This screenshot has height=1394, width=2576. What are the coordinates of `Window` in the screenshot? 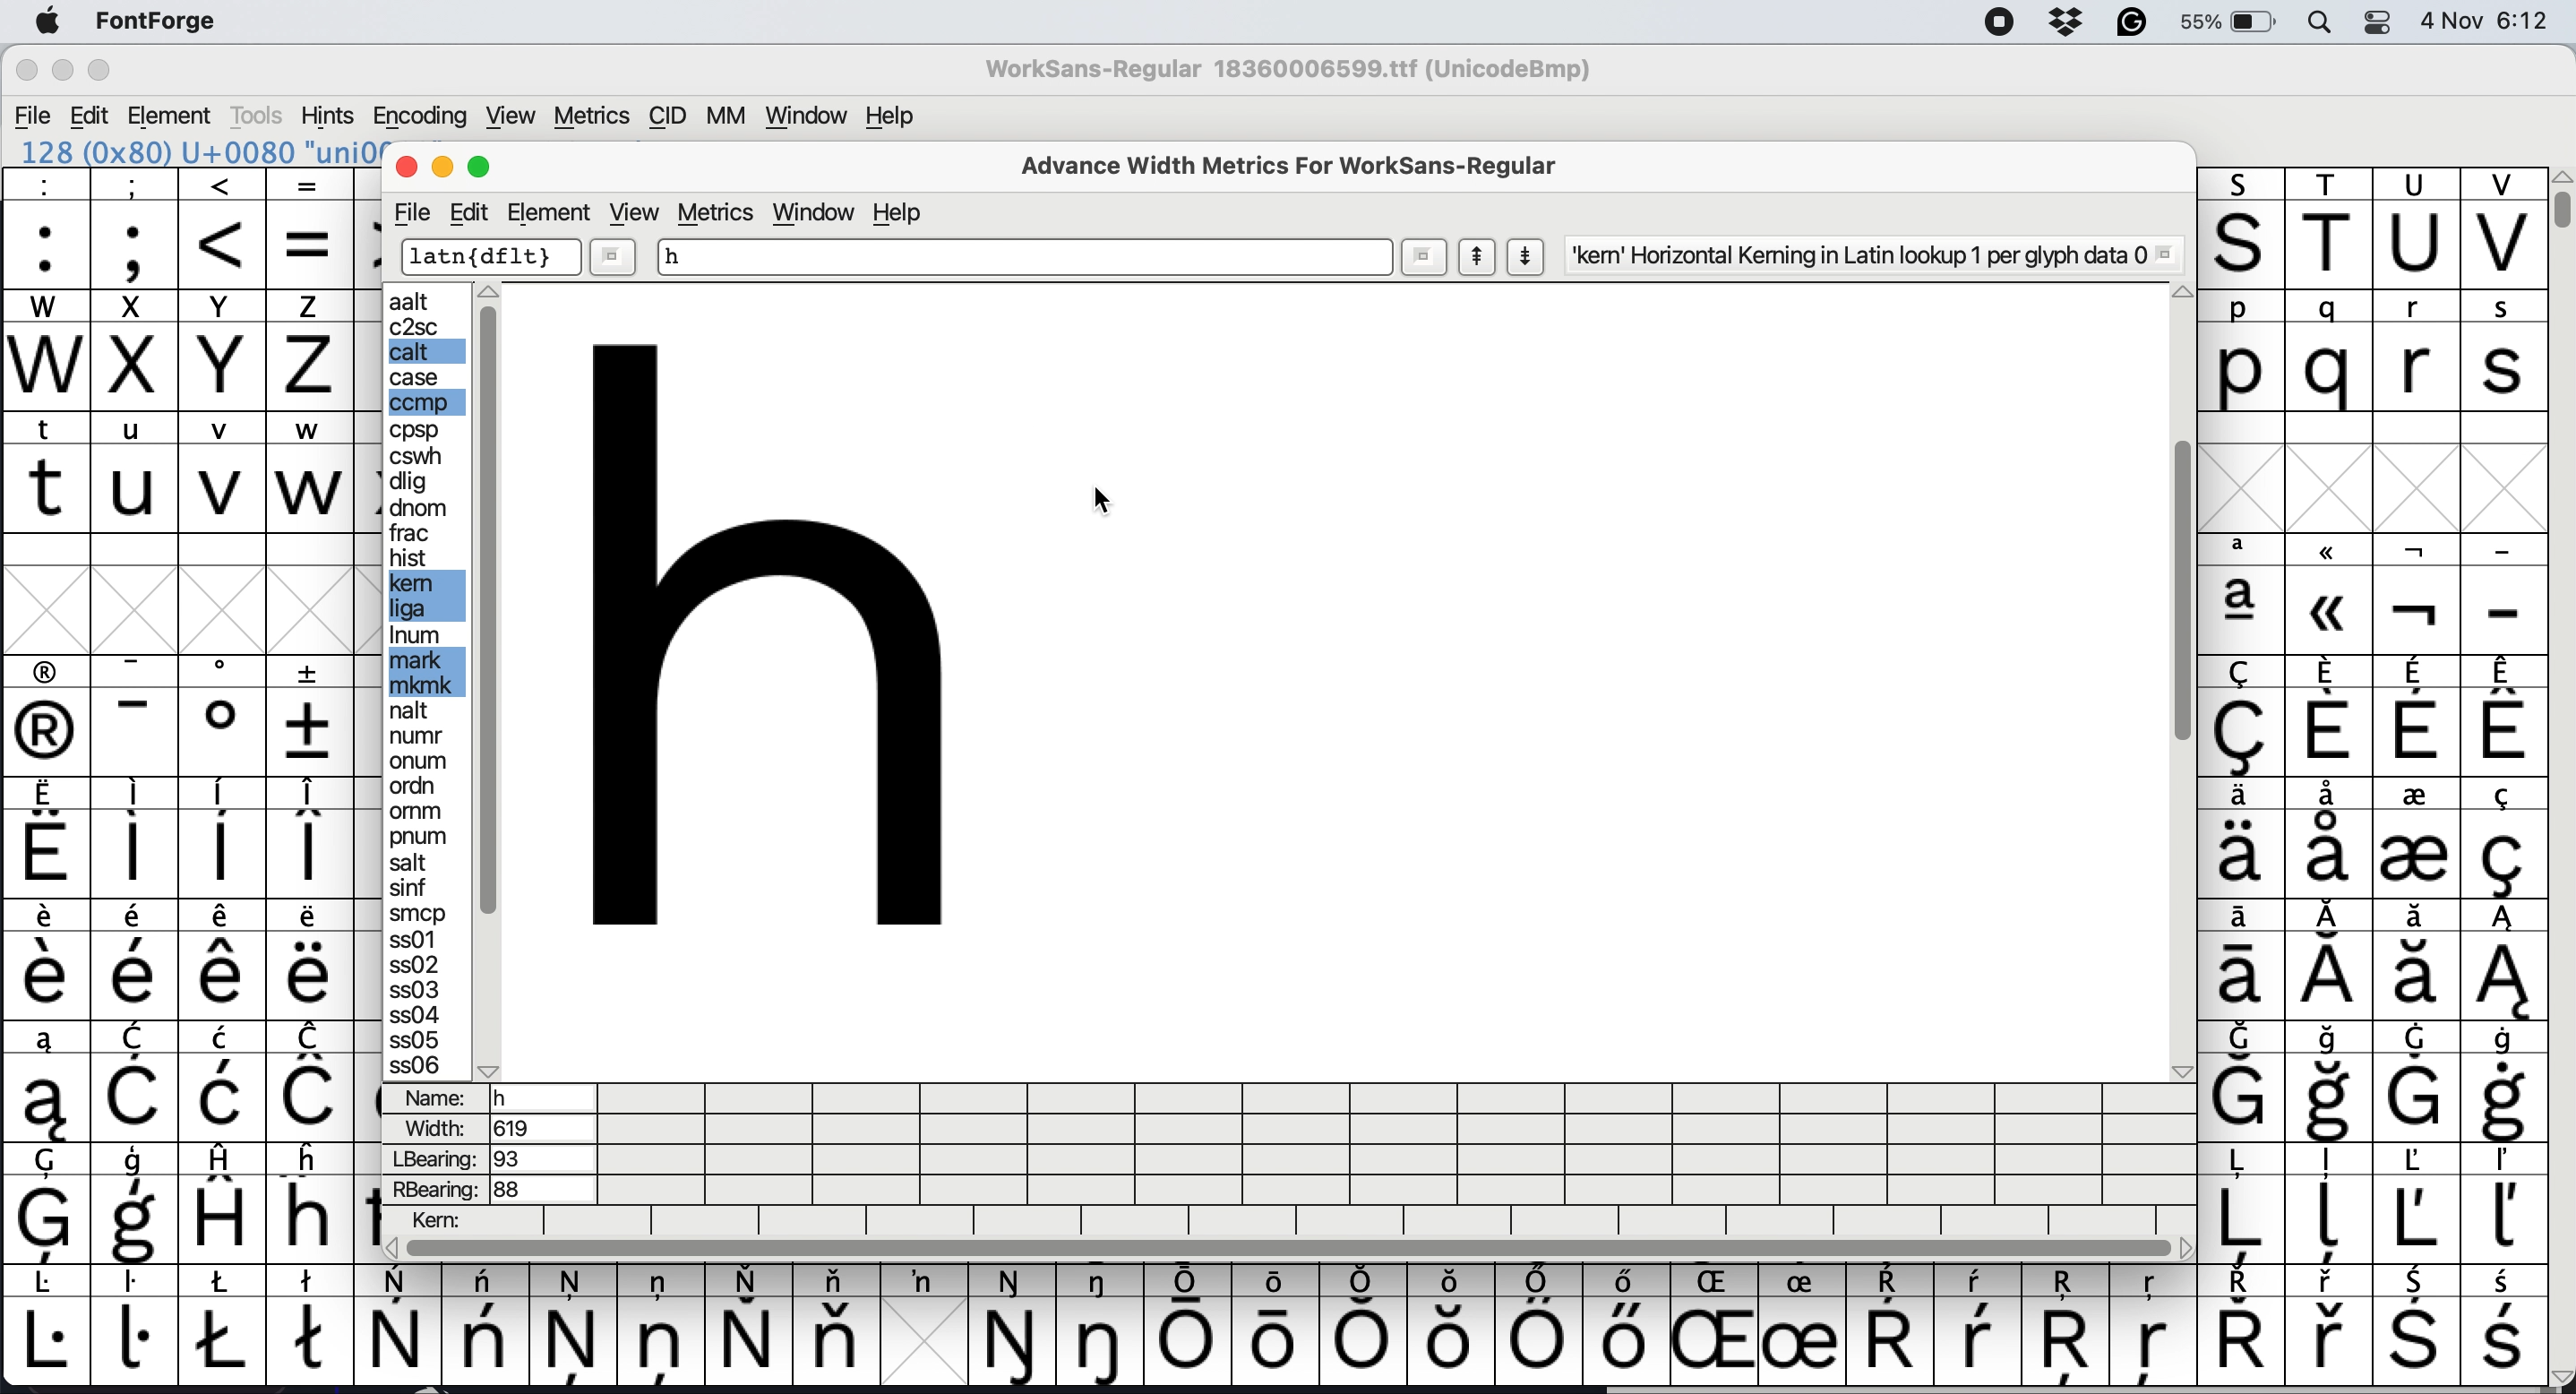 It's located at (808, 115).